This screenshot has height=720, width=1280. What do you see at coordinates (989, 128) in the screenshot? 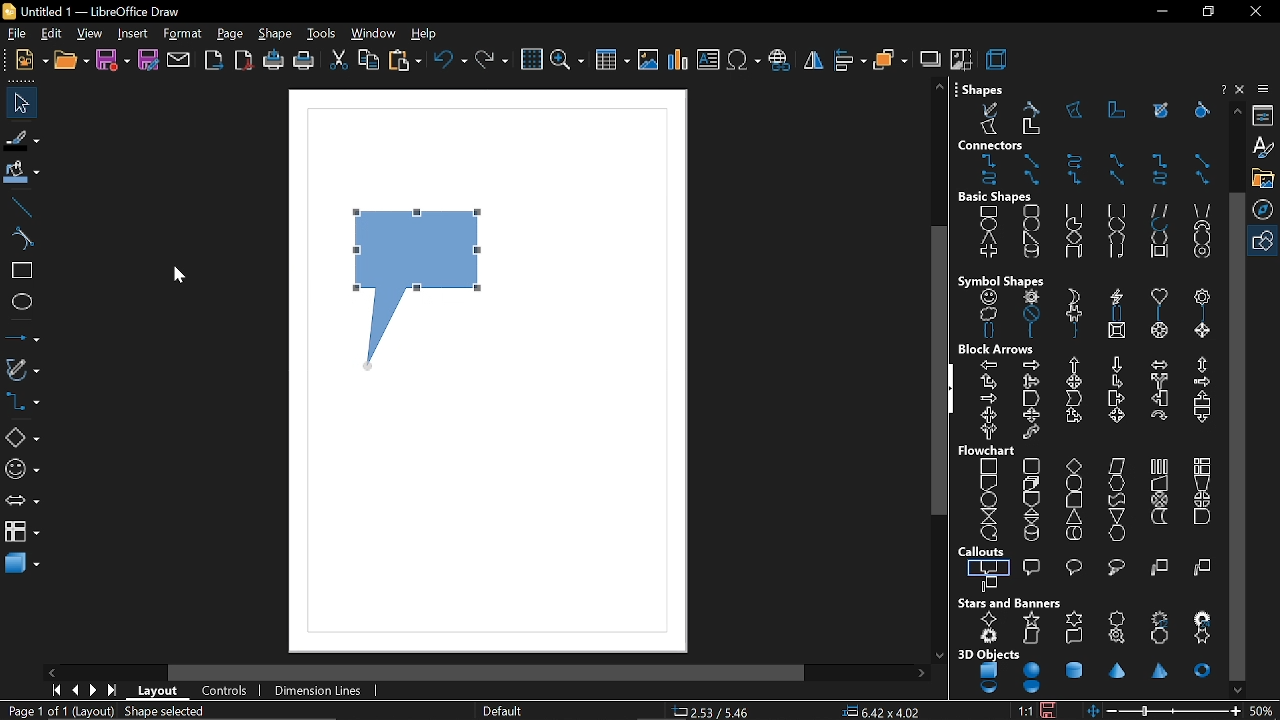
I see `polygon filled` at bounding box center [989, 128].